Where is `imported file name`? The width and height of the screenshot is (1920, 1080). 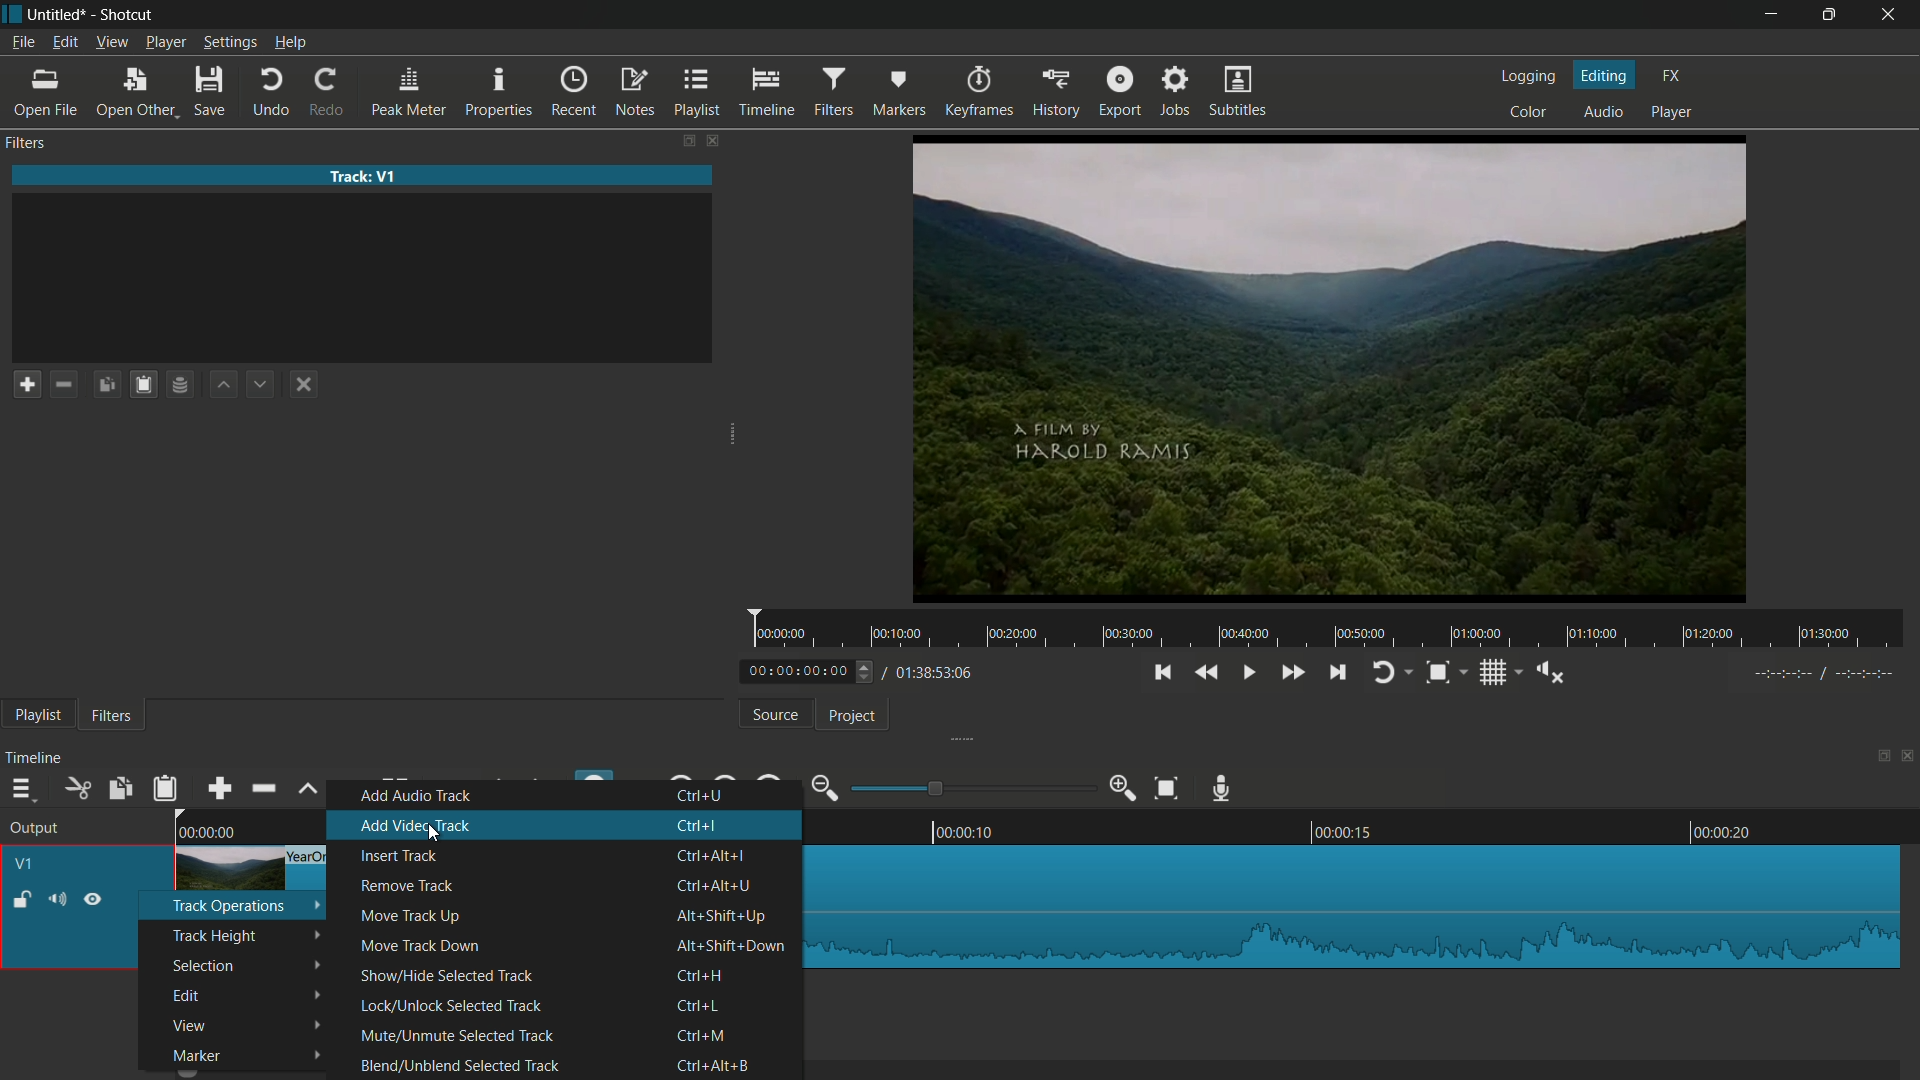 imported file name is located at coordinates (357, 177).